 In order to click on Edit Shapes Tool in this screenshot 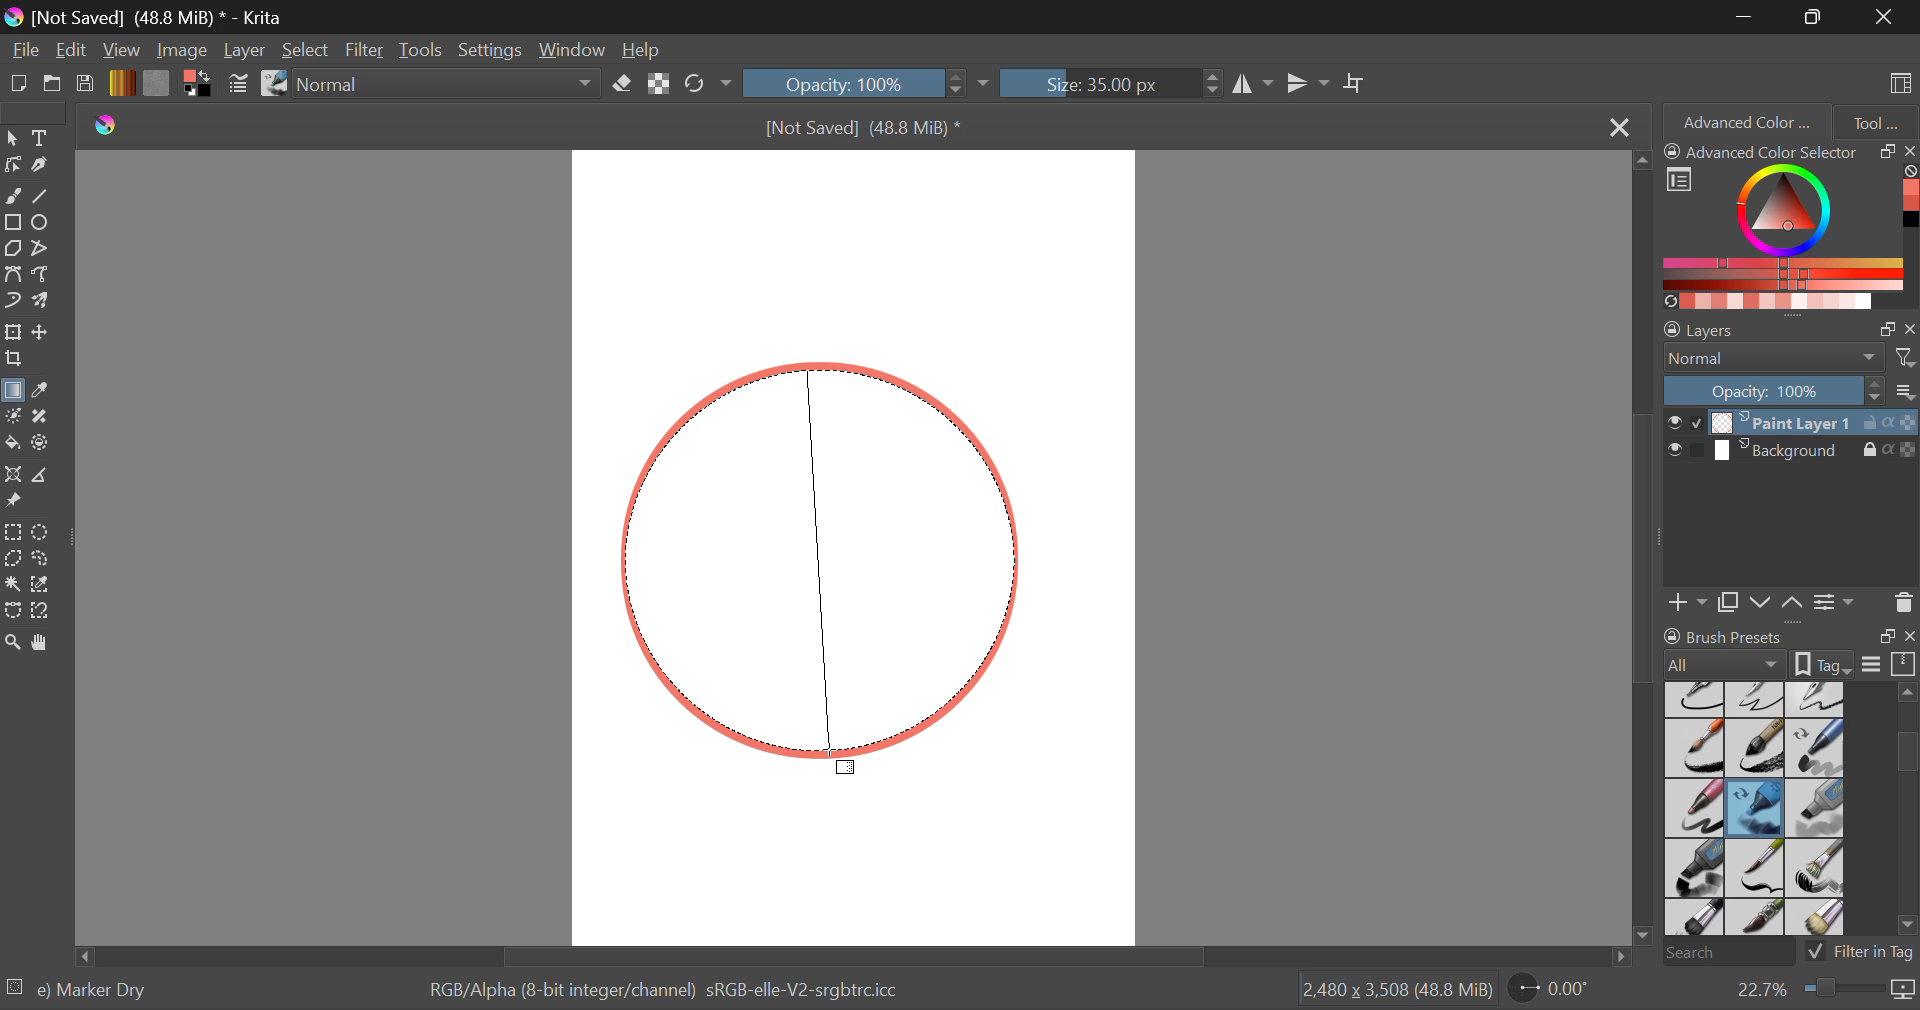, I will do `click(12, 165)`.